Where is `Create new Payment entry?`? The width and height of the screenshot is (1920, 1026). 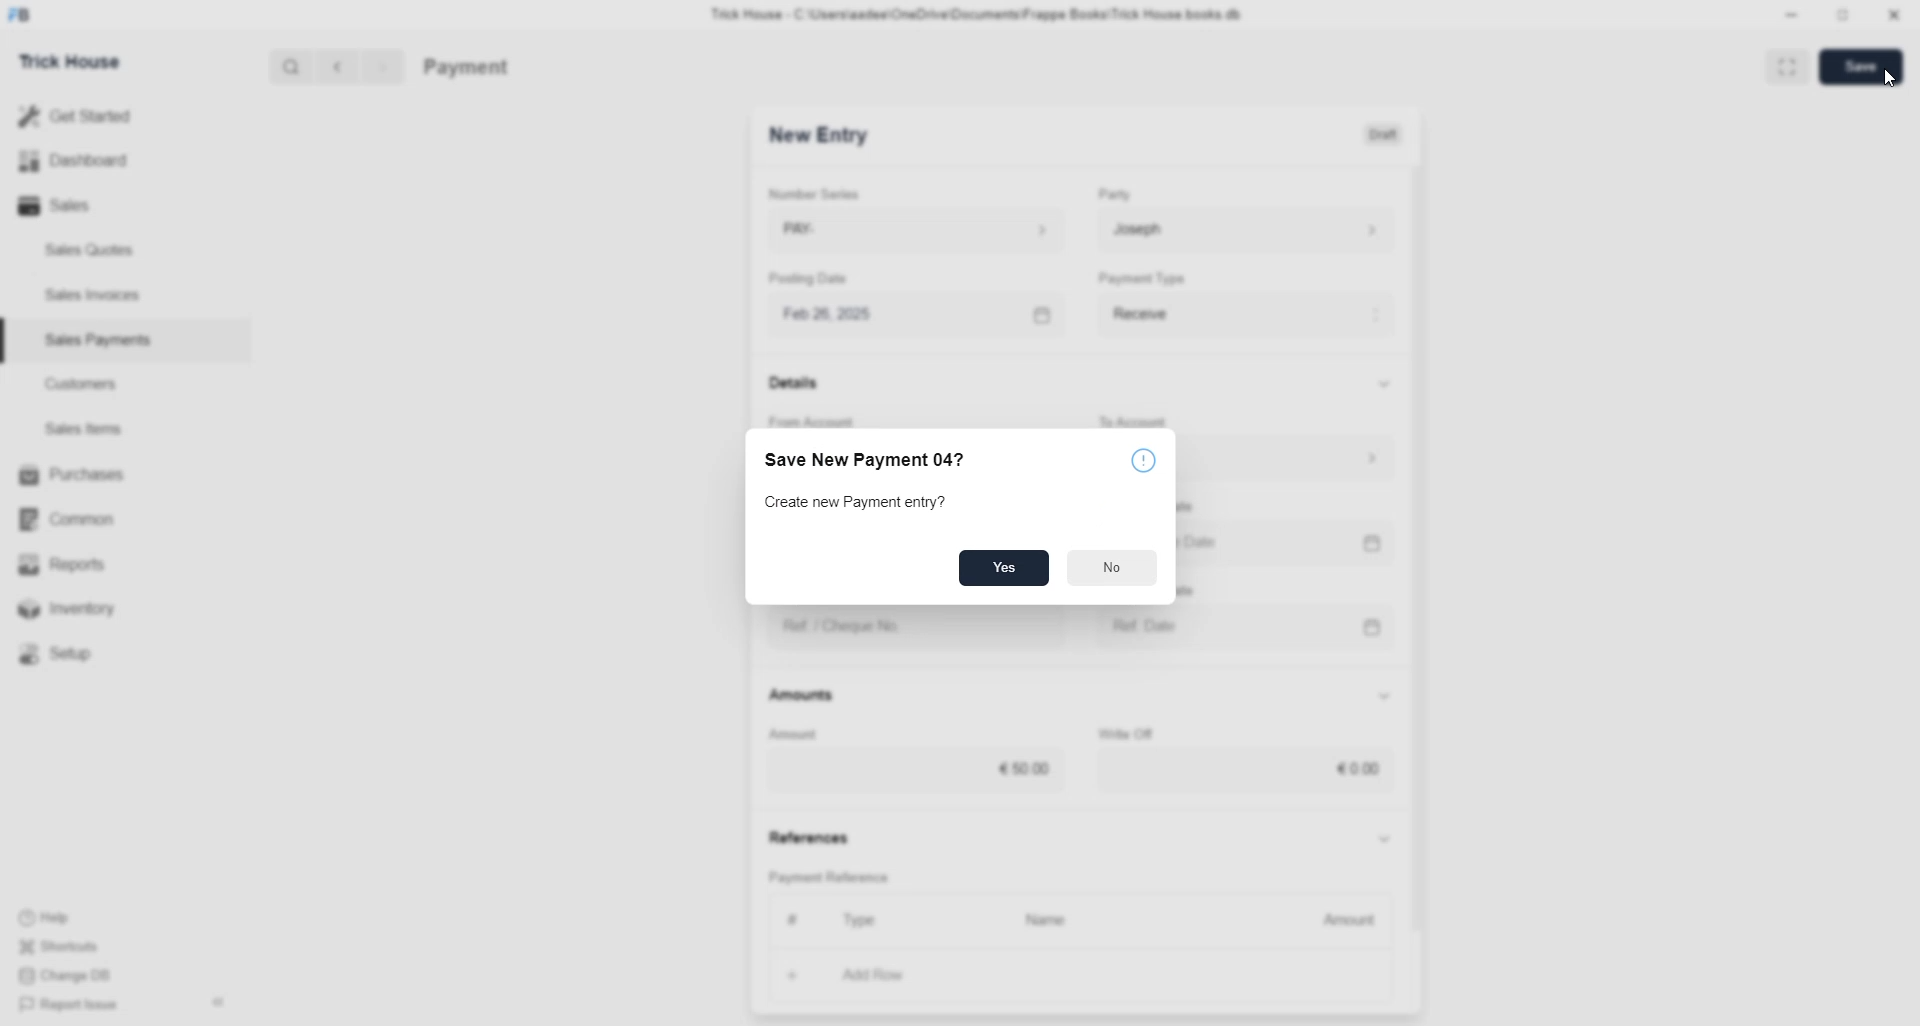
Create new Payment entry? is located at coordinates (855, 503).